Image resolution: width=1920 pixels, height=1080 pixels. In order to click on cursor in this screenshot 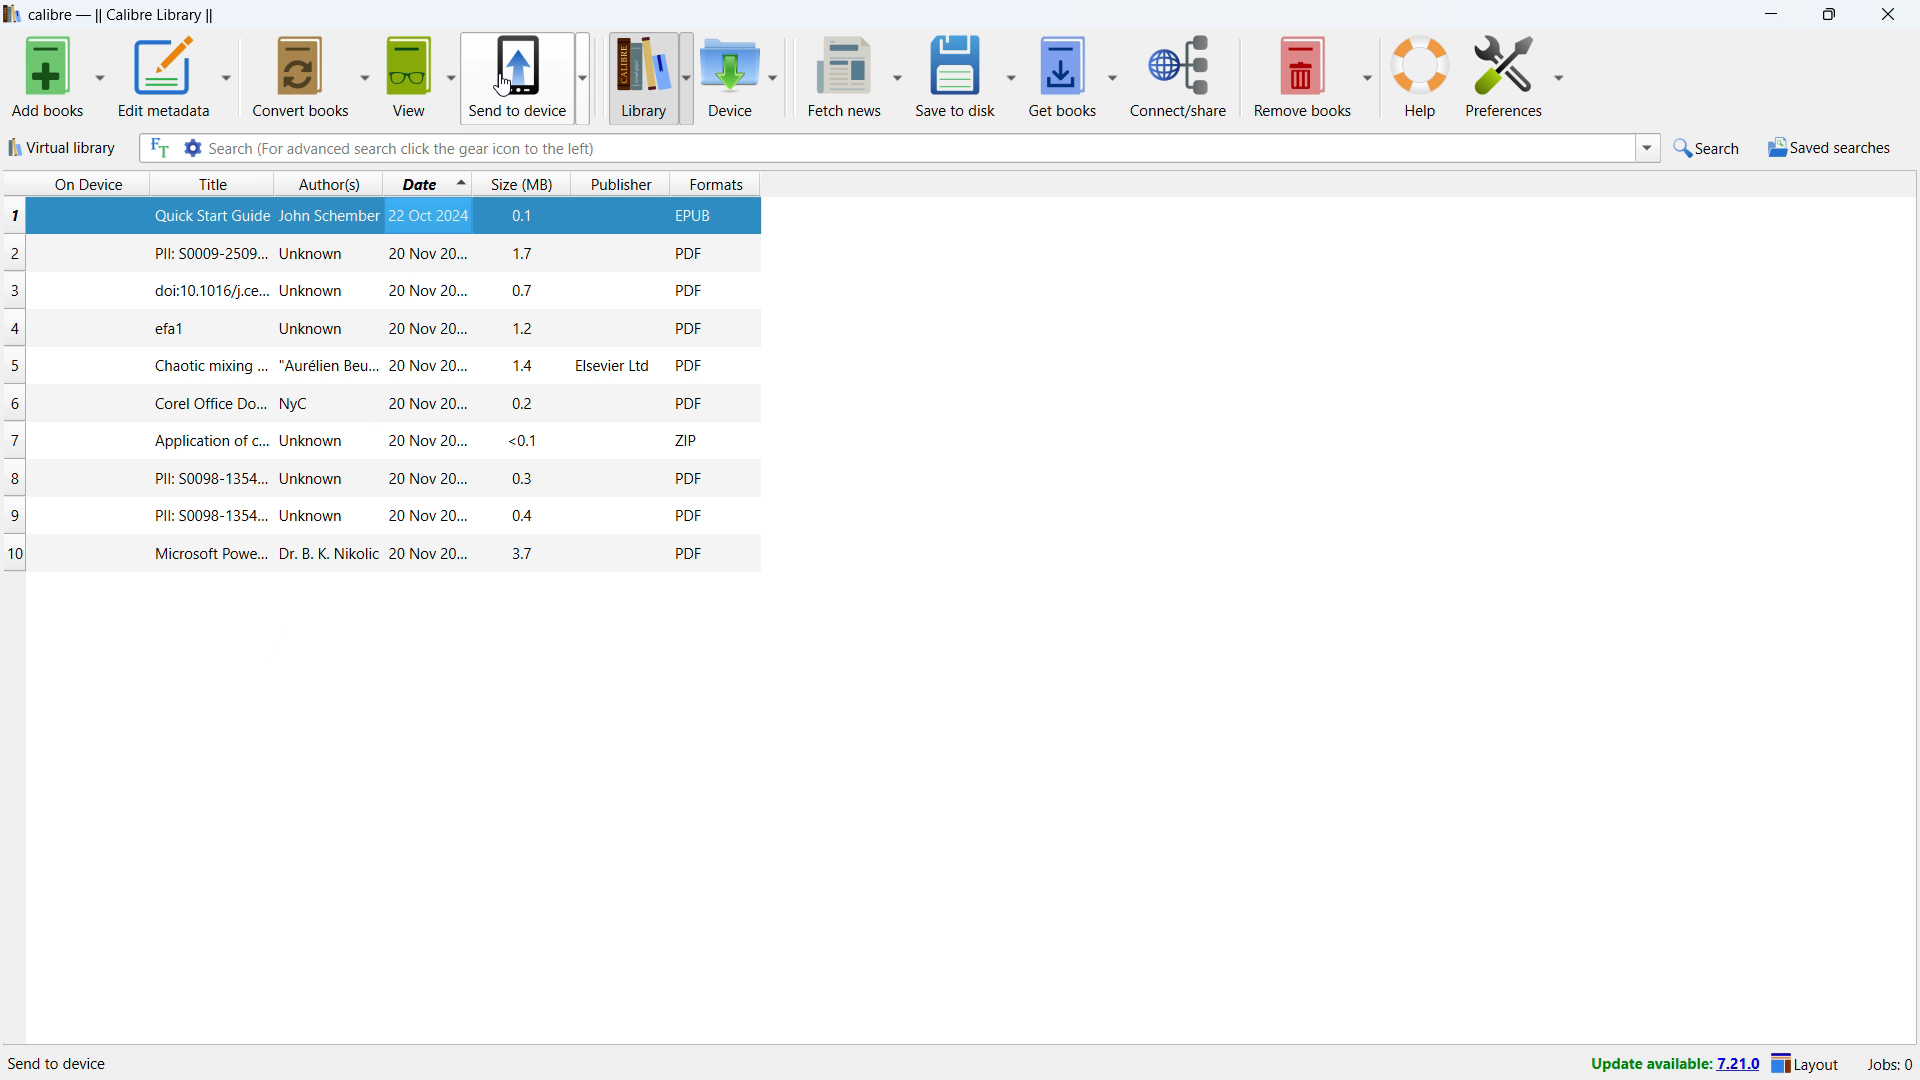, I will do `click(502, 85)`.